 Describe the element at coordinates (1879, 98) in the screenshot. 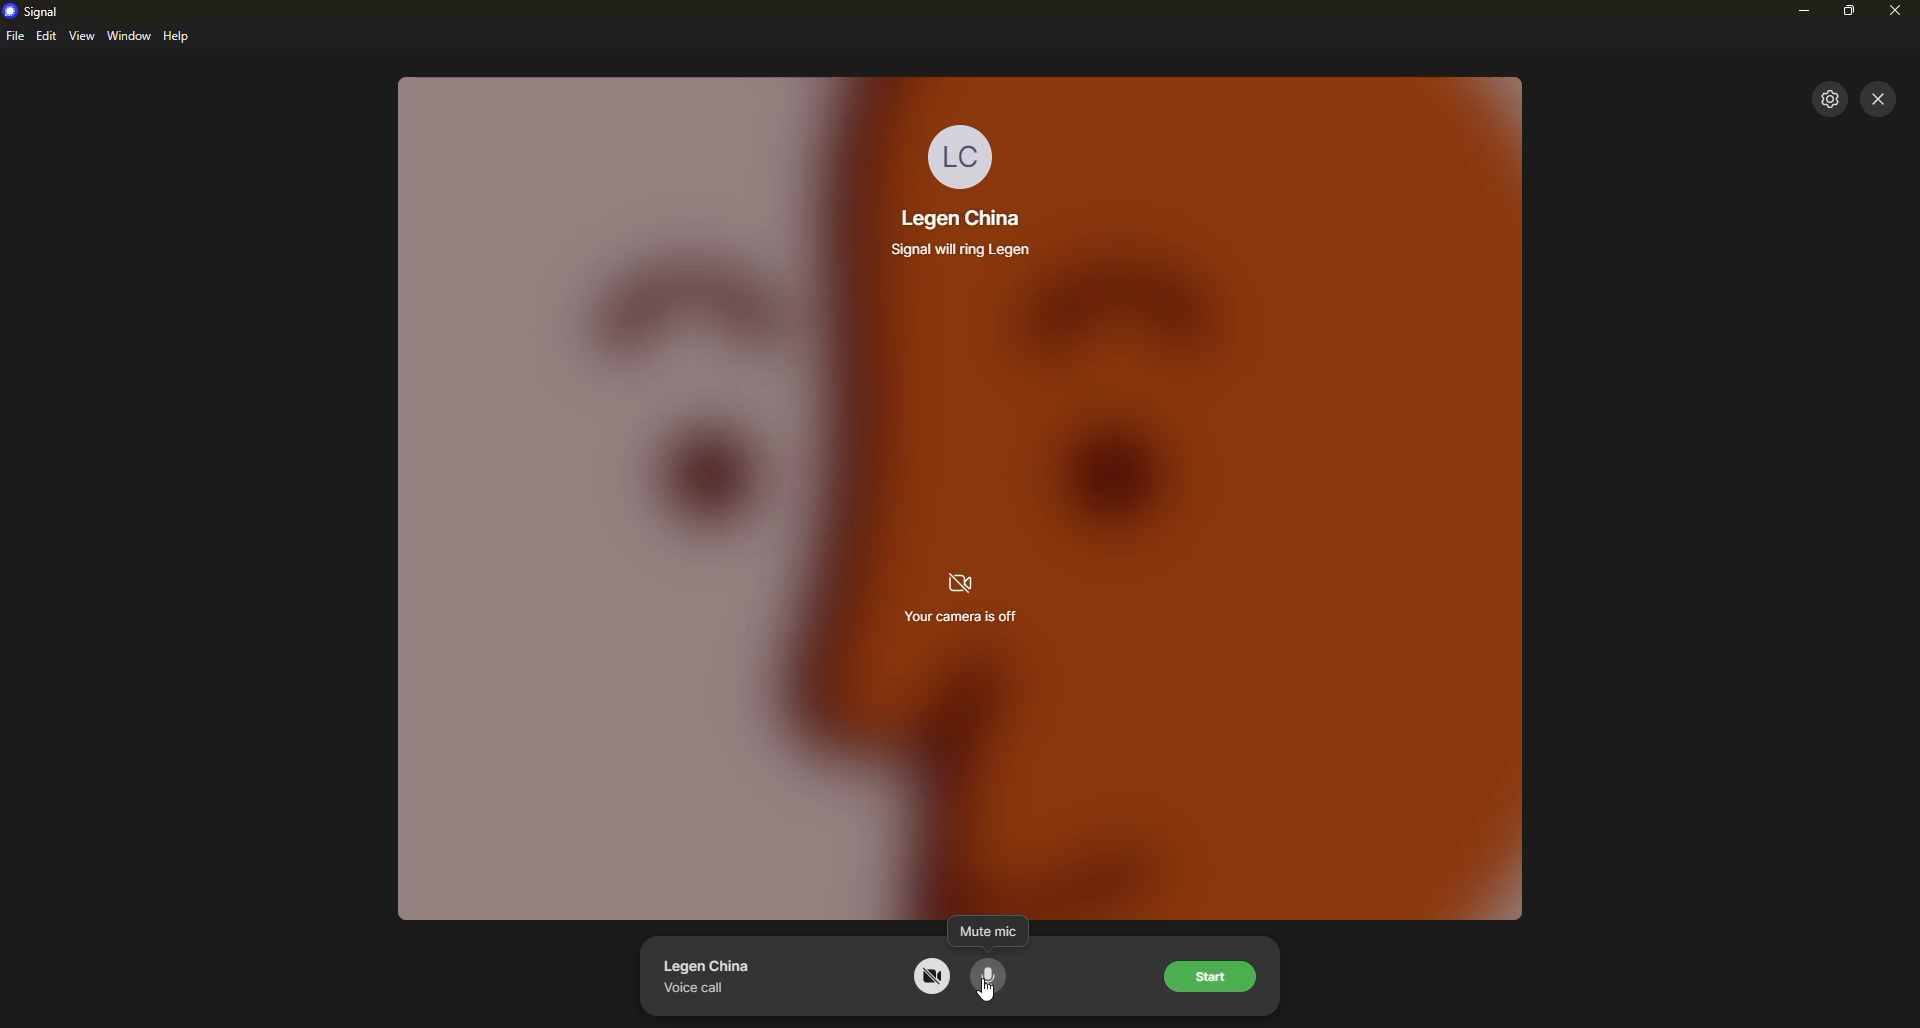

I see `close` at that location.